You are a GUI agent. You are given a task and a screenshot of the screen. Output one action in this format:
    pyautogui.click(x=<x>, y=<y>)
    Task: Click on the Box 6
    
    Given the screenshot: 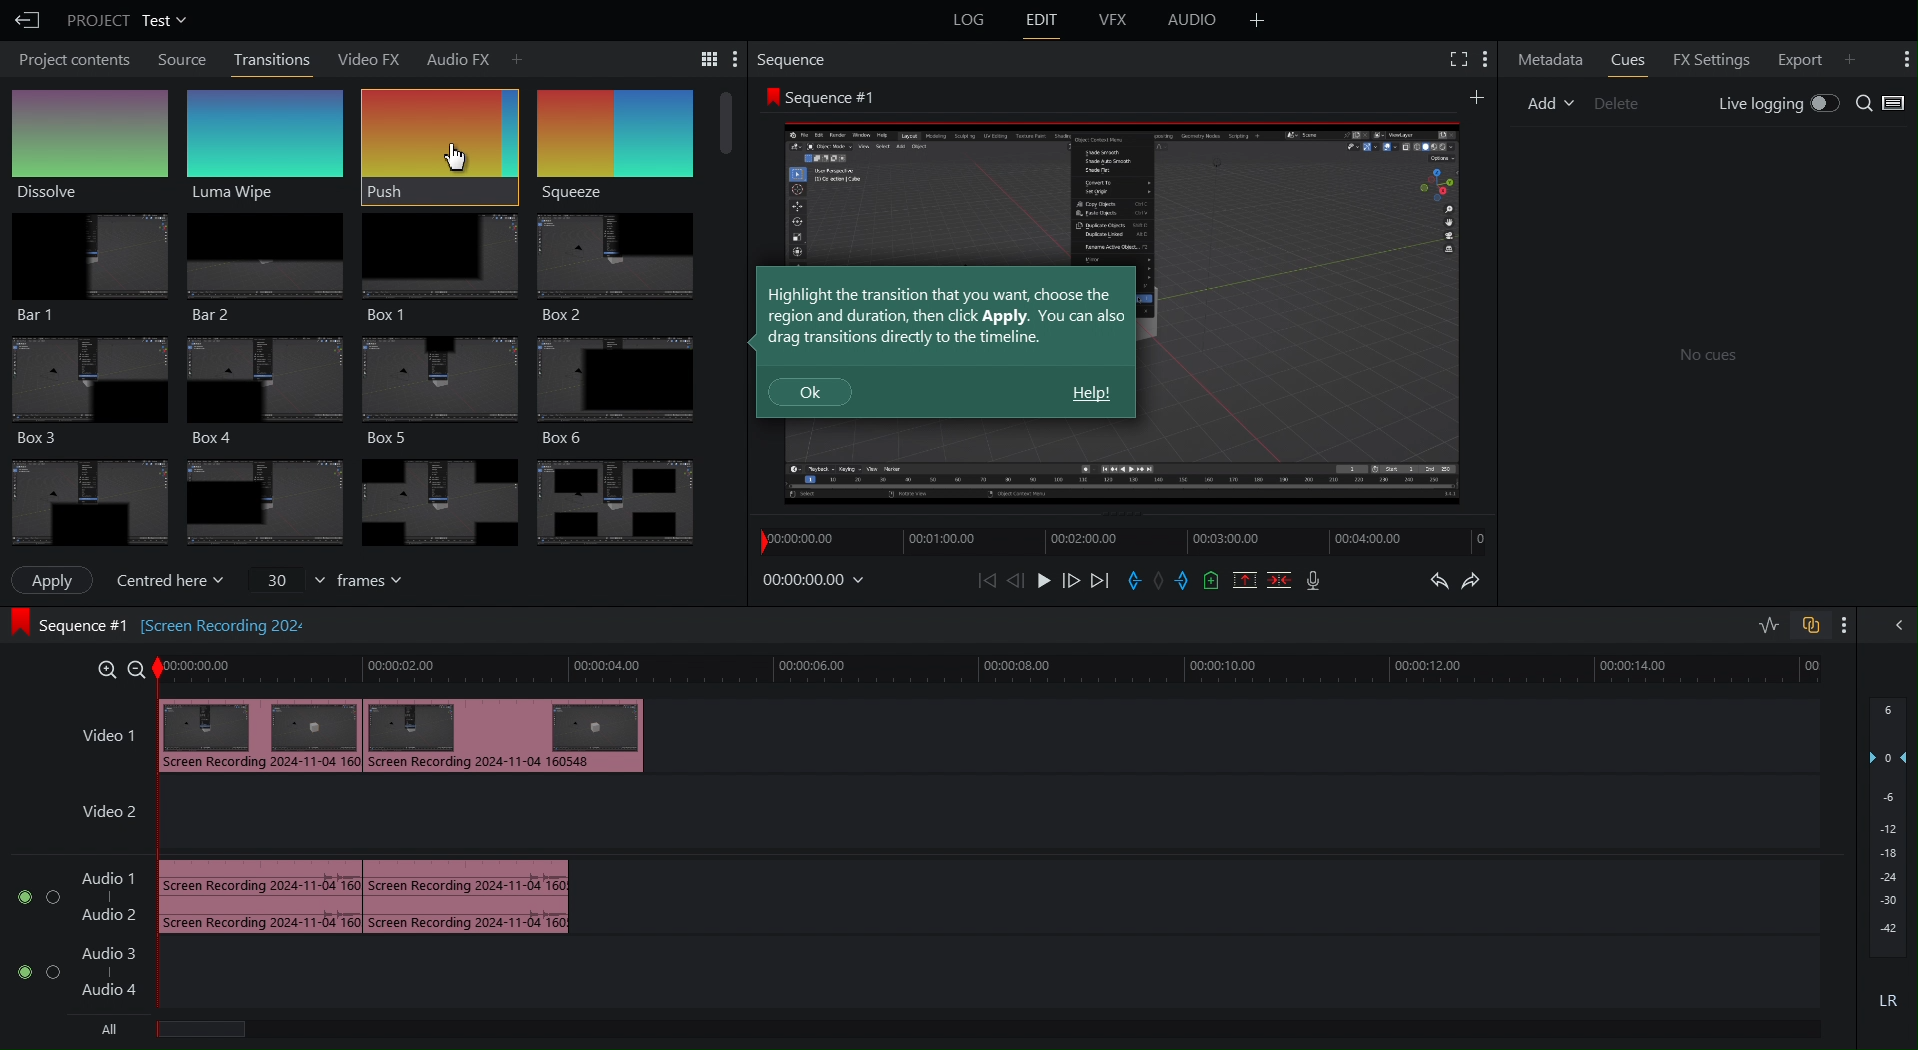 What is the action you would take?
    pyautogui.click(x=625, y=391)
    